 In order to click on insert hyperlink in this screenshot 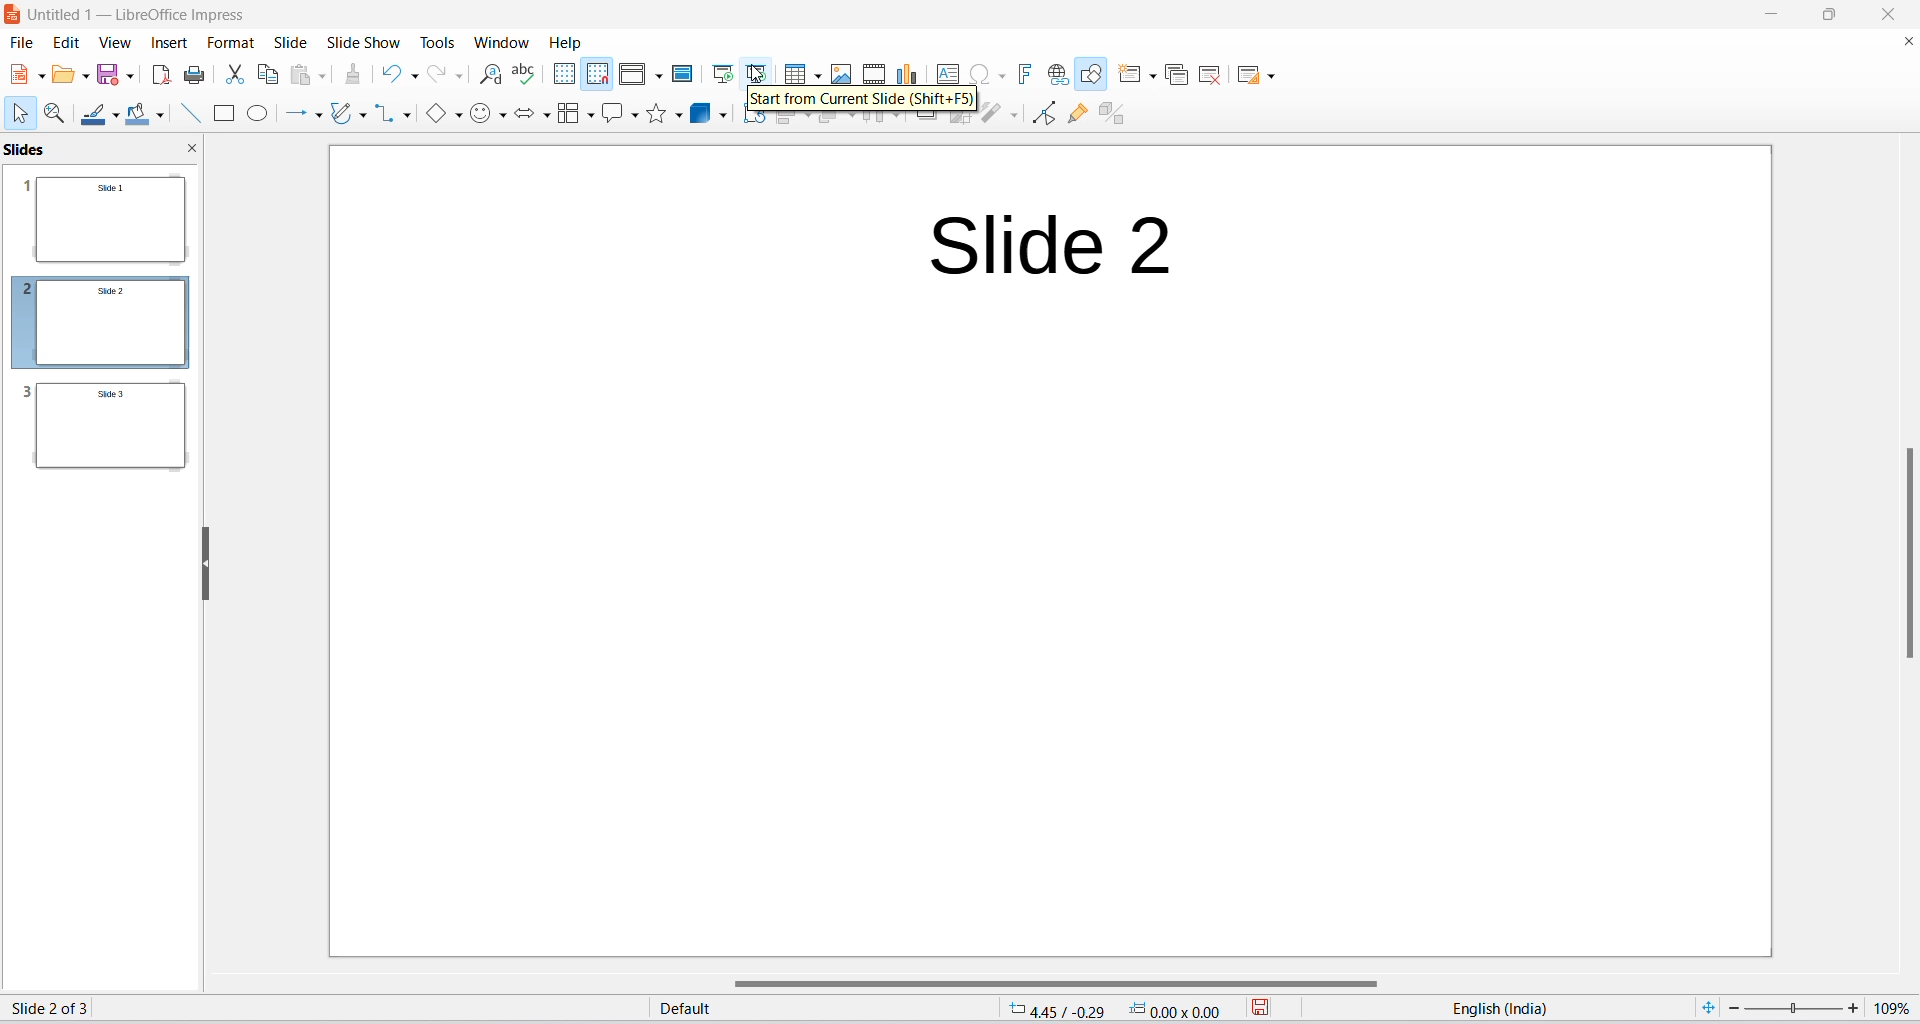, I will do `click(1060, 75)`.